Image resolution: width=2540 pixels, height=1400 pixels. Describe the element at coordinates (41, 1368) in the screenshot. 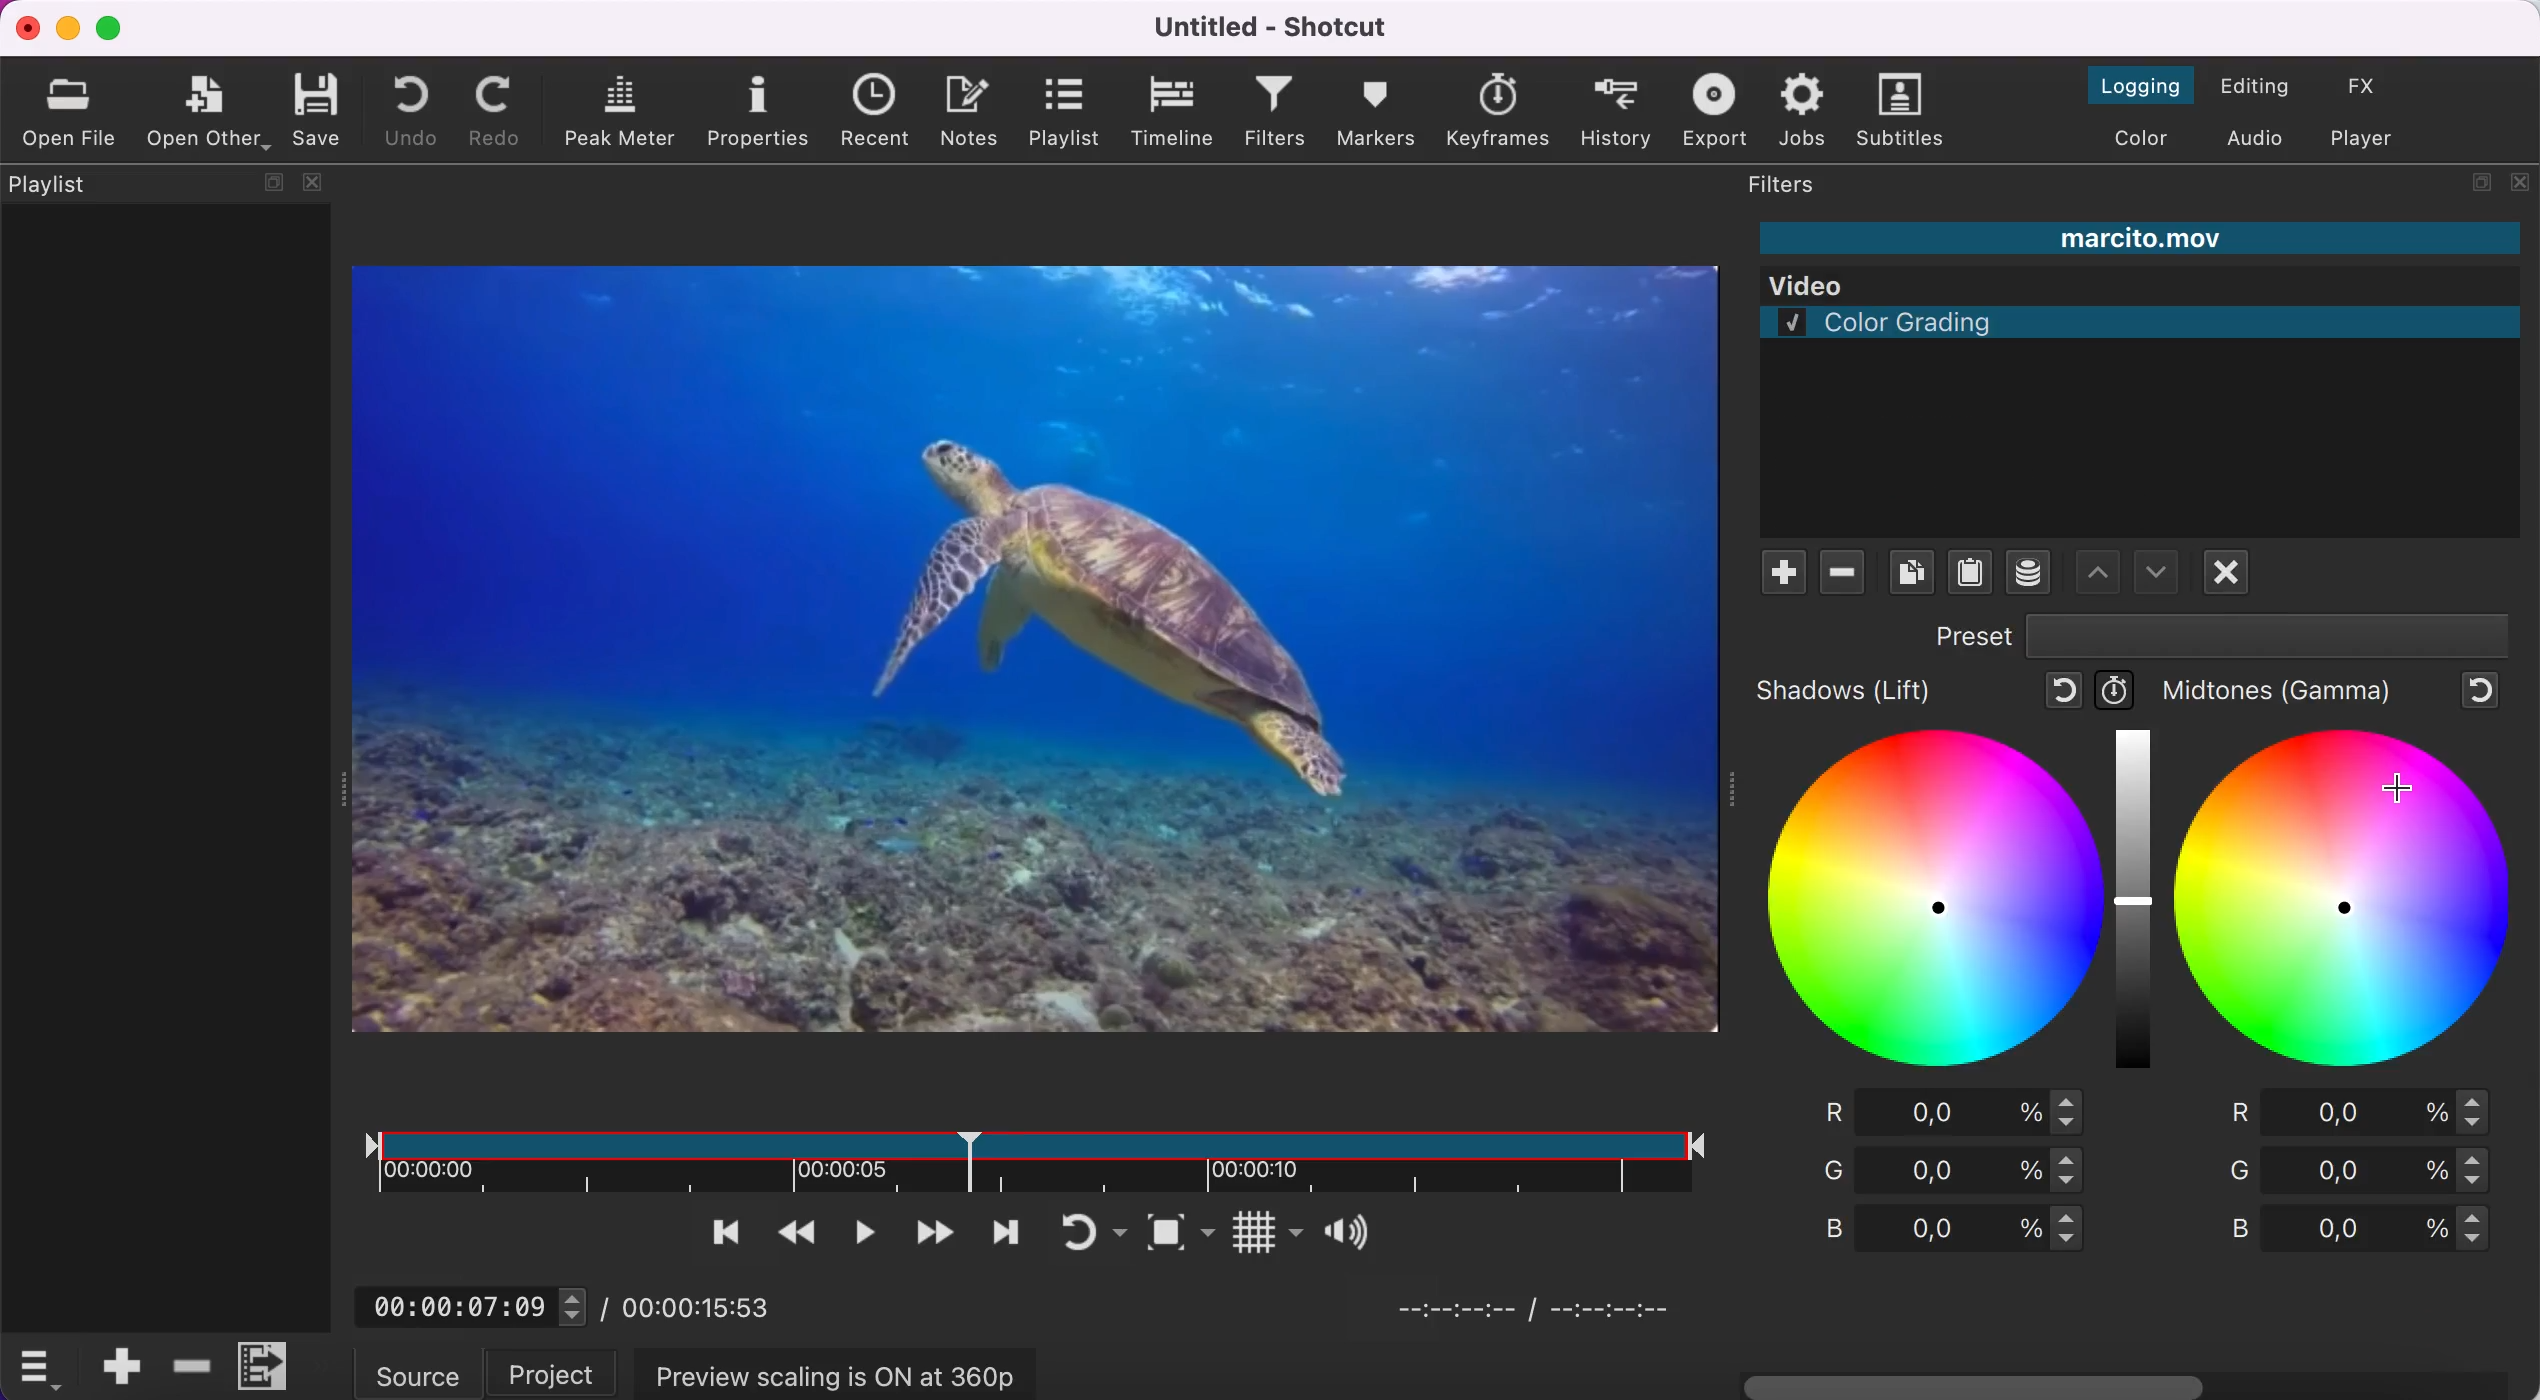

I see `timelime options` at that location.